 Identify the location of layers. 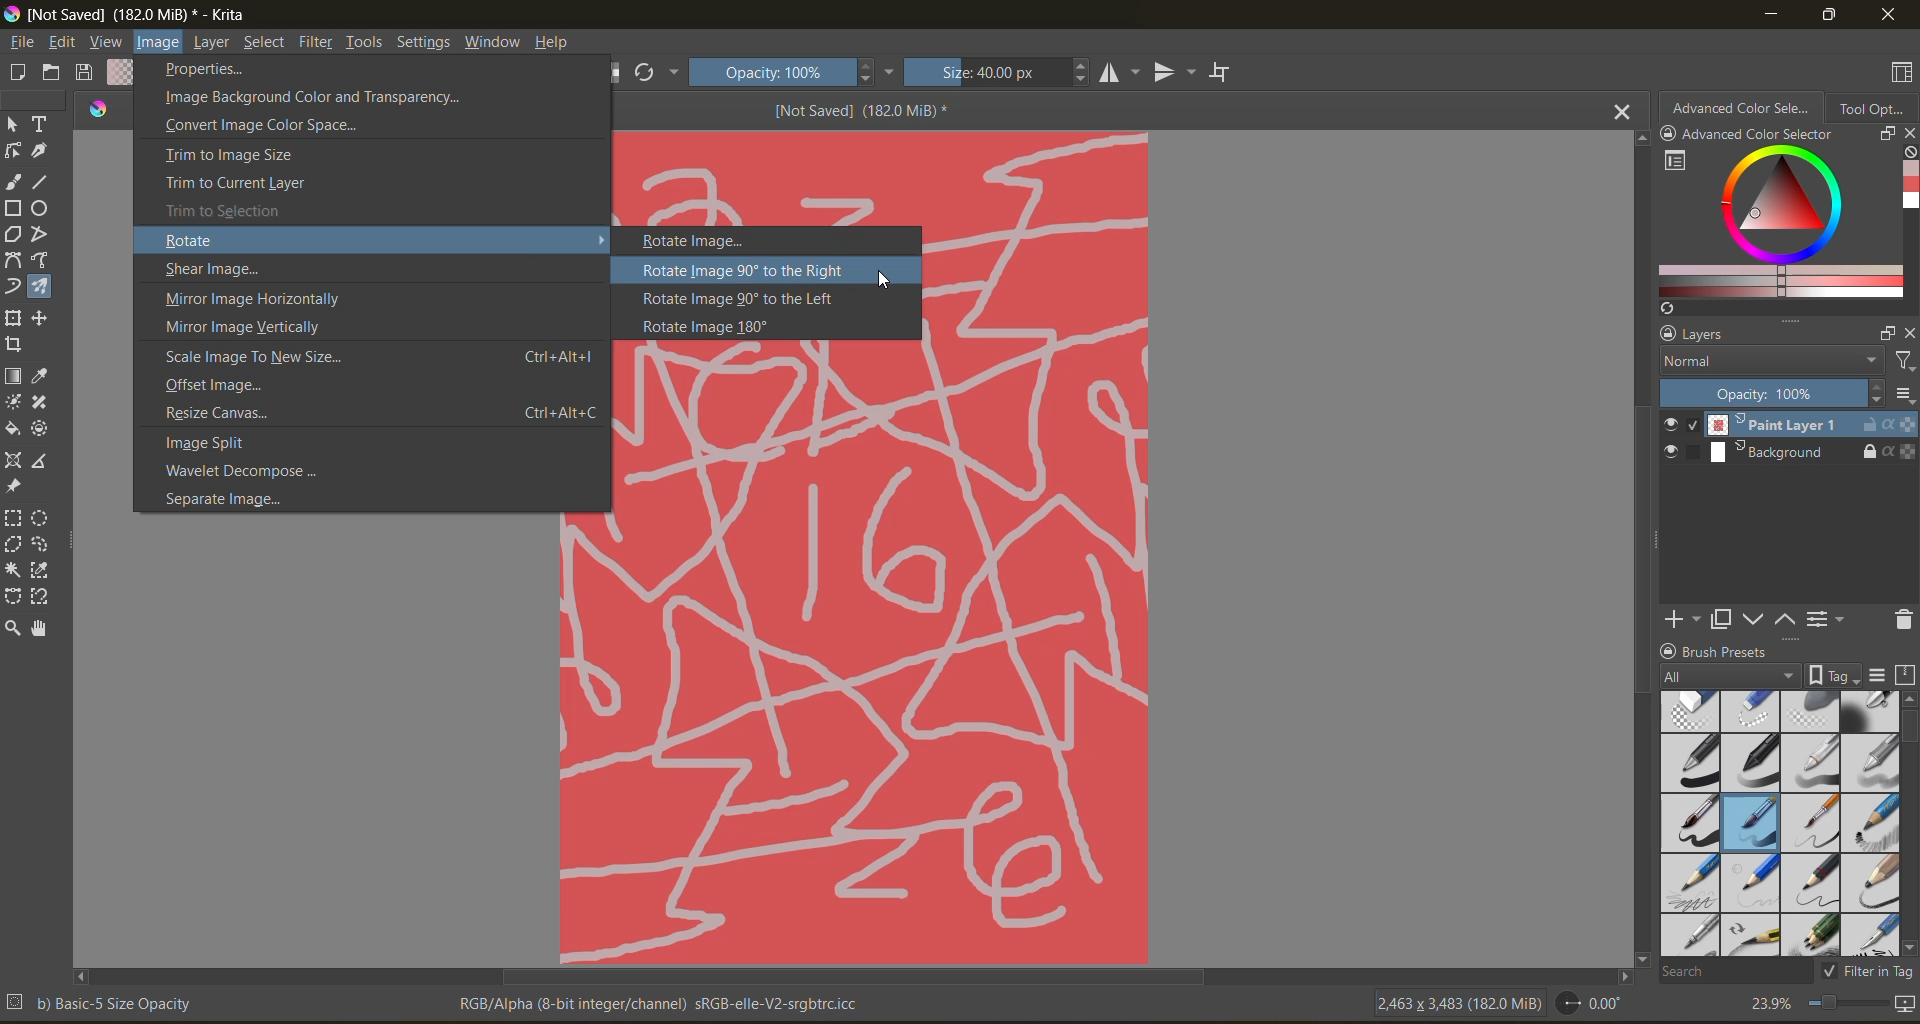
(1811, 439).